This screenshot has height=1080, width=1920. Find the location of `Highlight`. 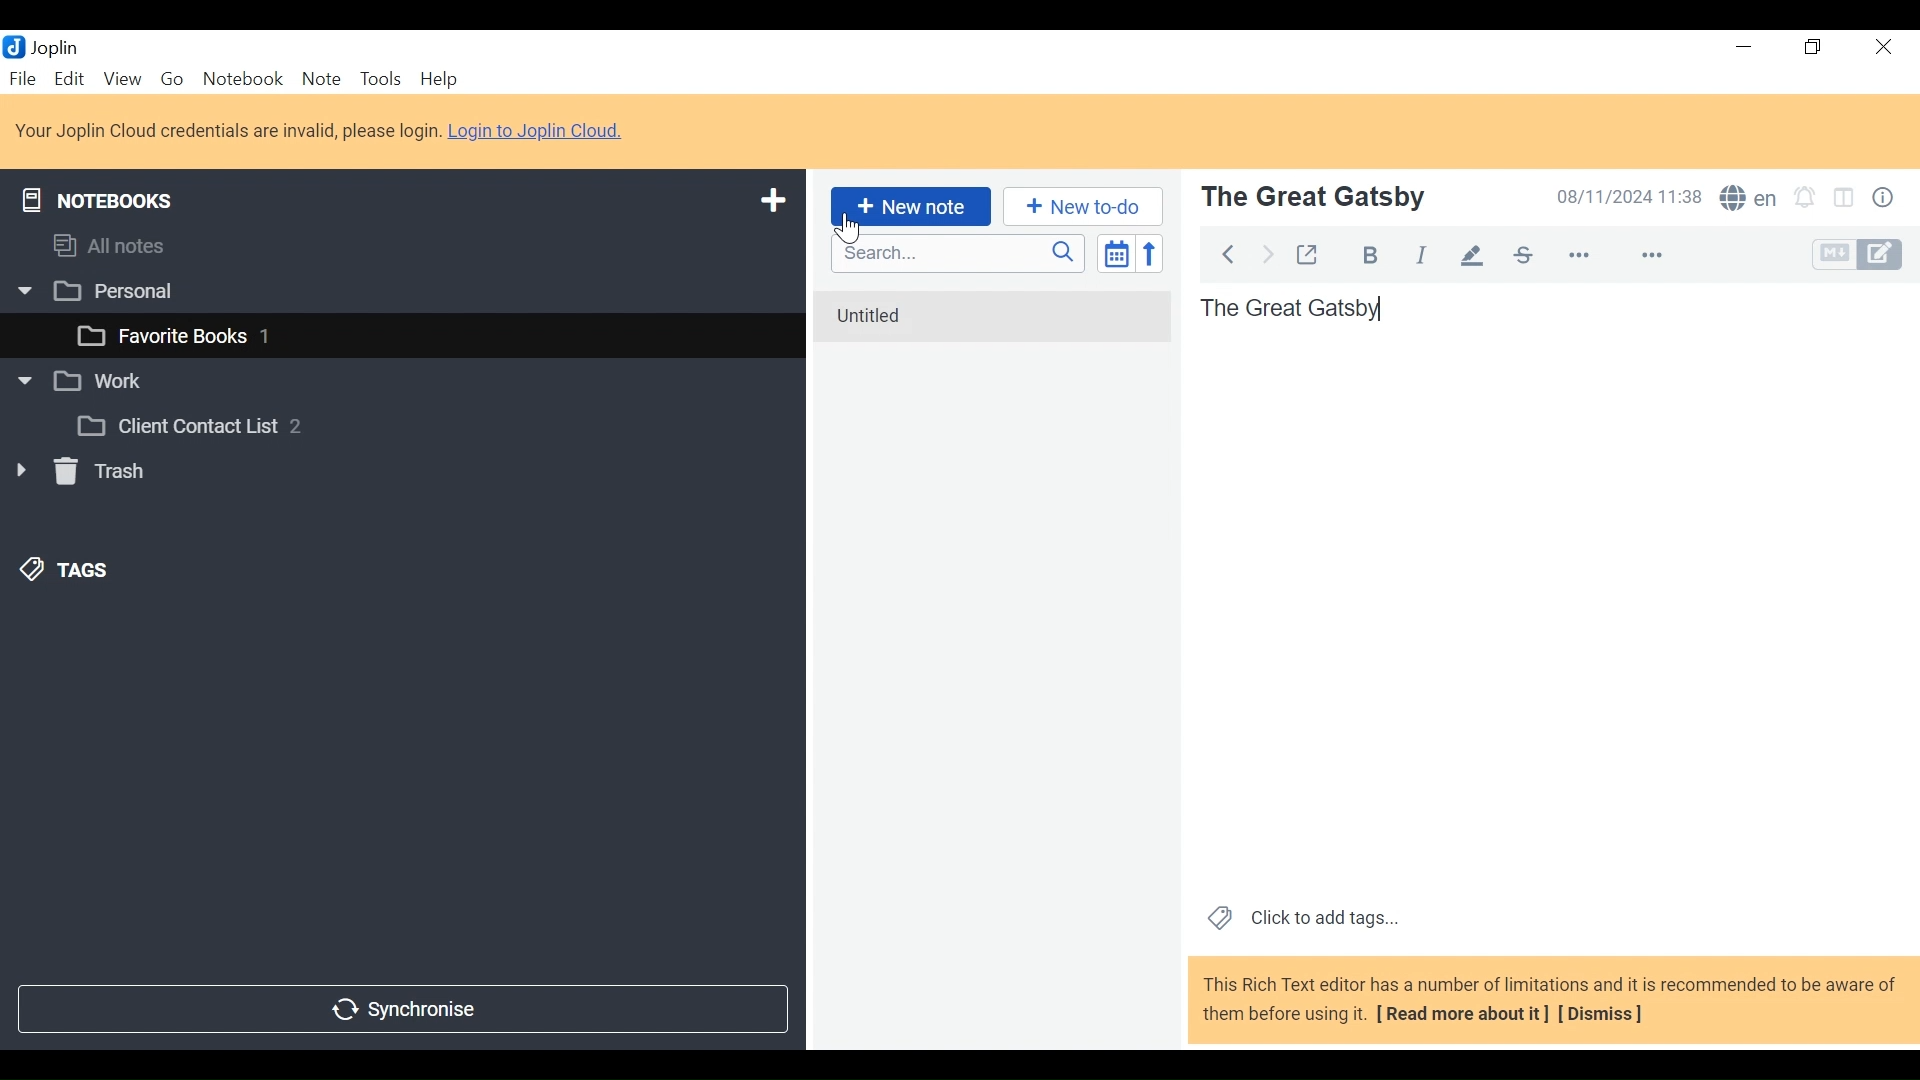

Highlight is located at coordinates (1472, 256).